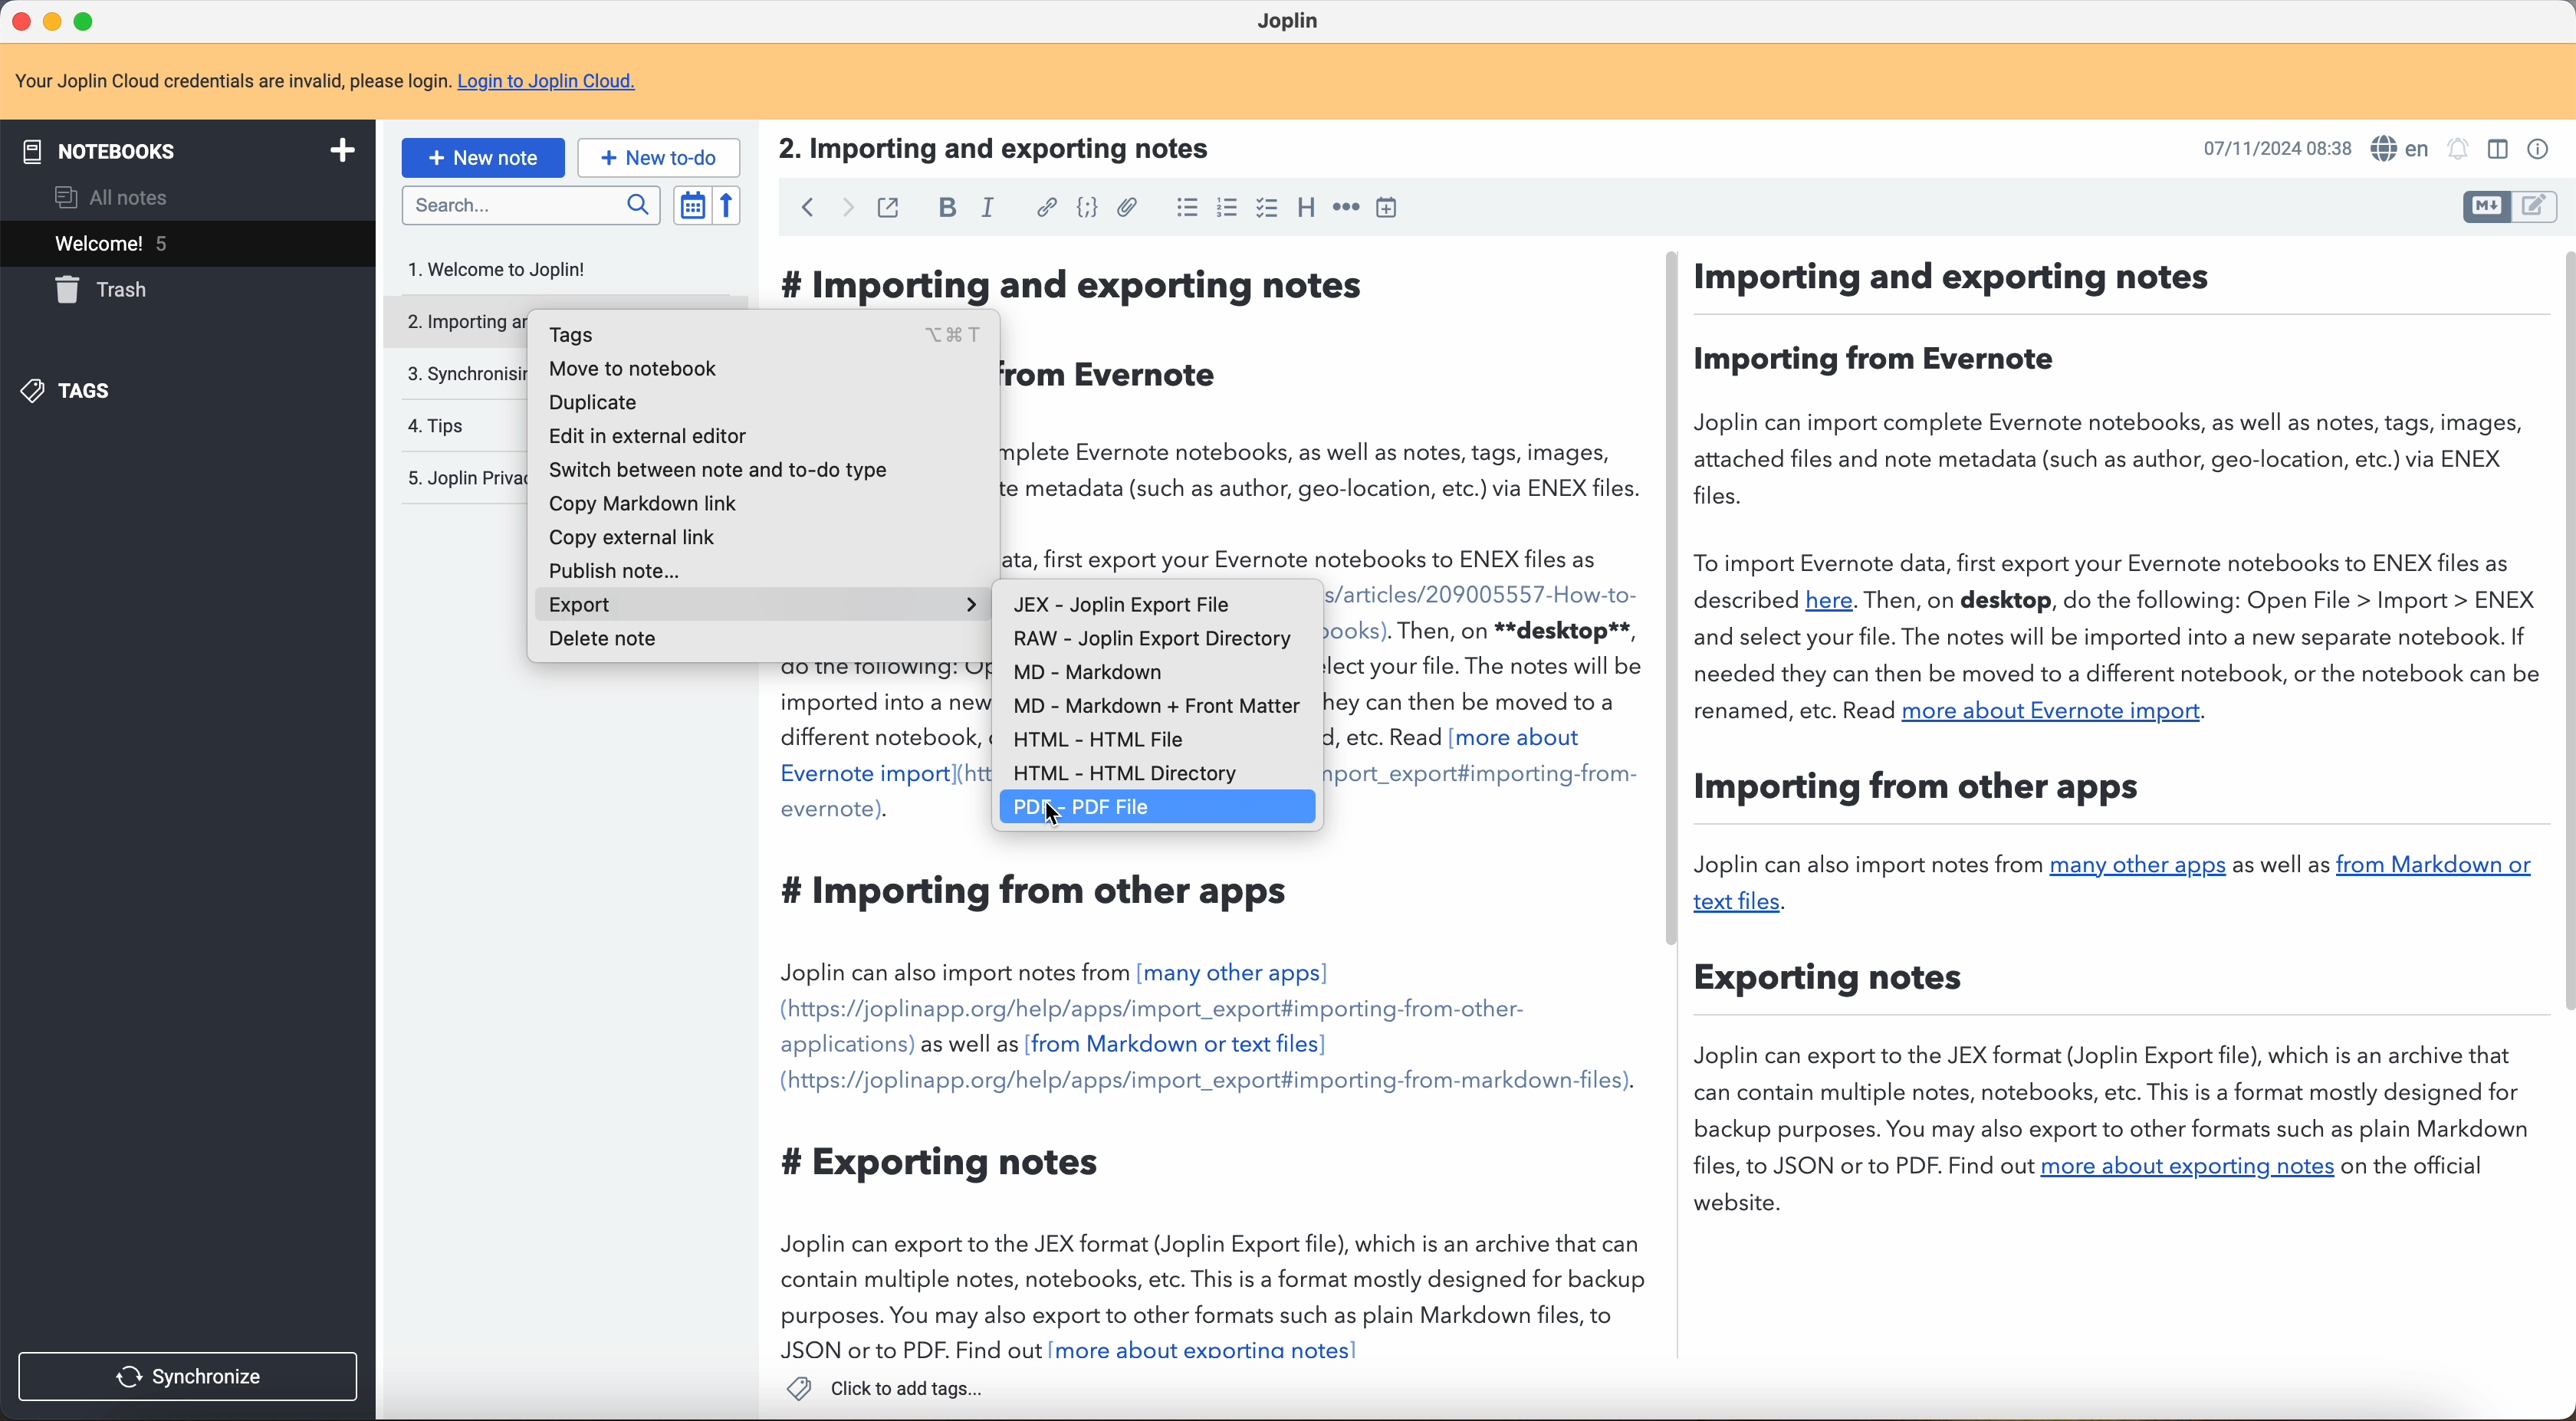  Describe the element at coordinates (1045, 209) in the screenshot. I see `hyperlink` at that location.